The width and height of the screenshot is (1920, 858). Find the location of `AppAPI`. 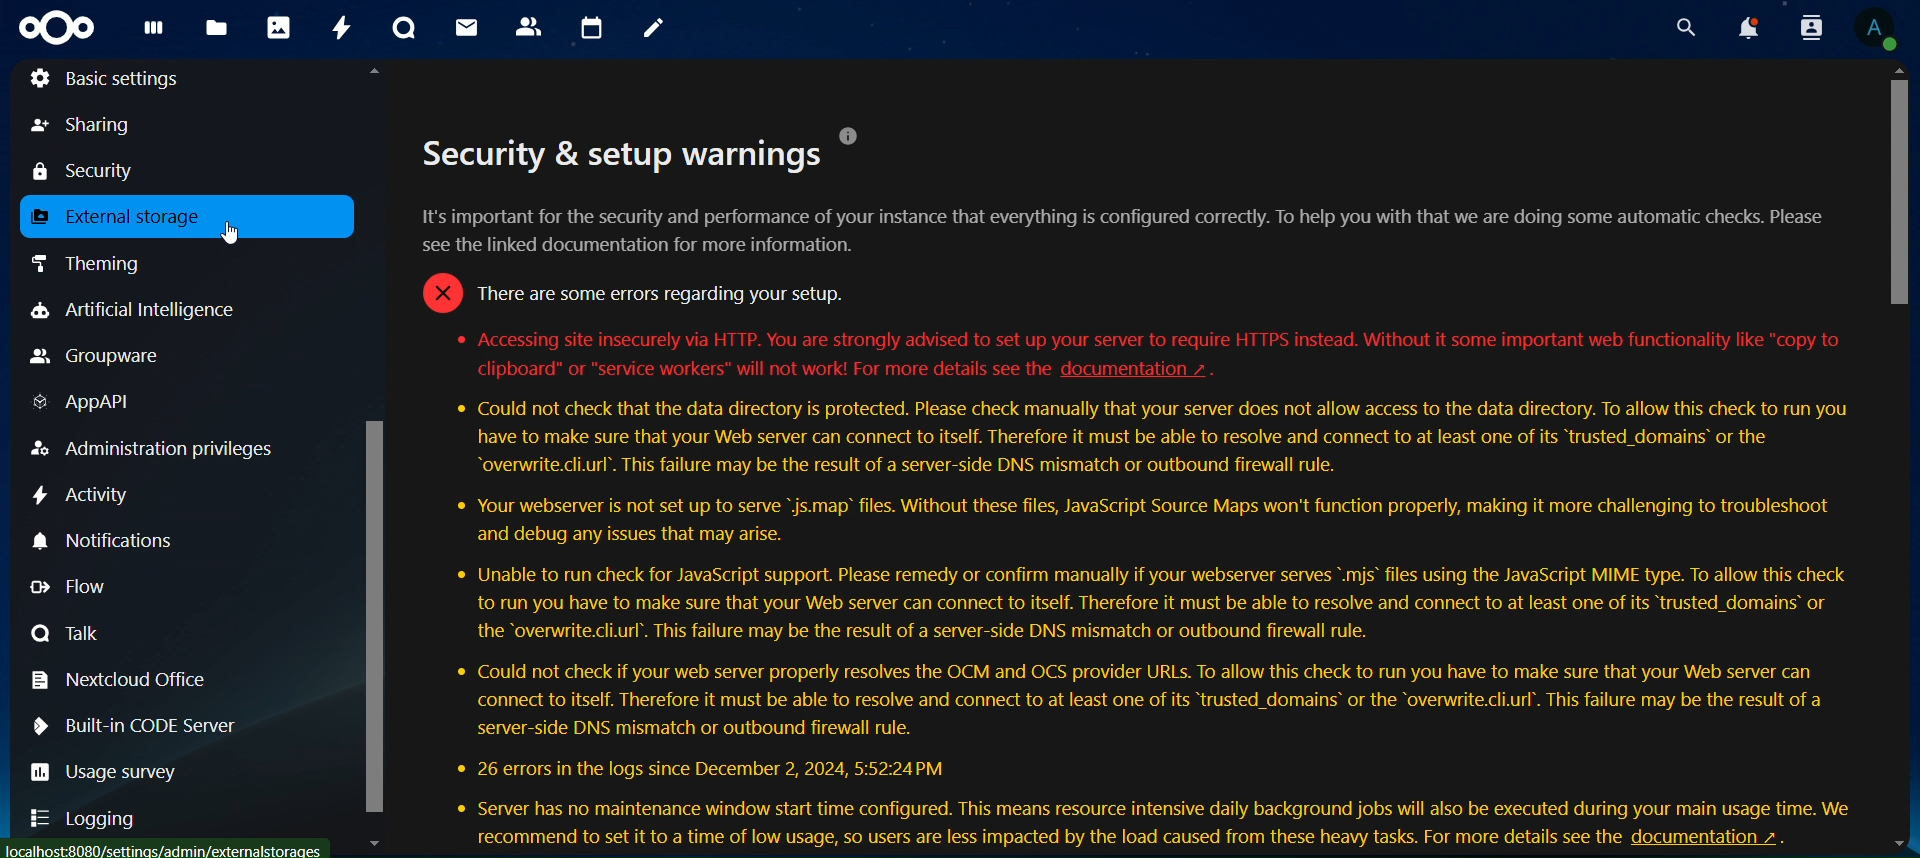

AppAPI is located at coordinates (82, 403).